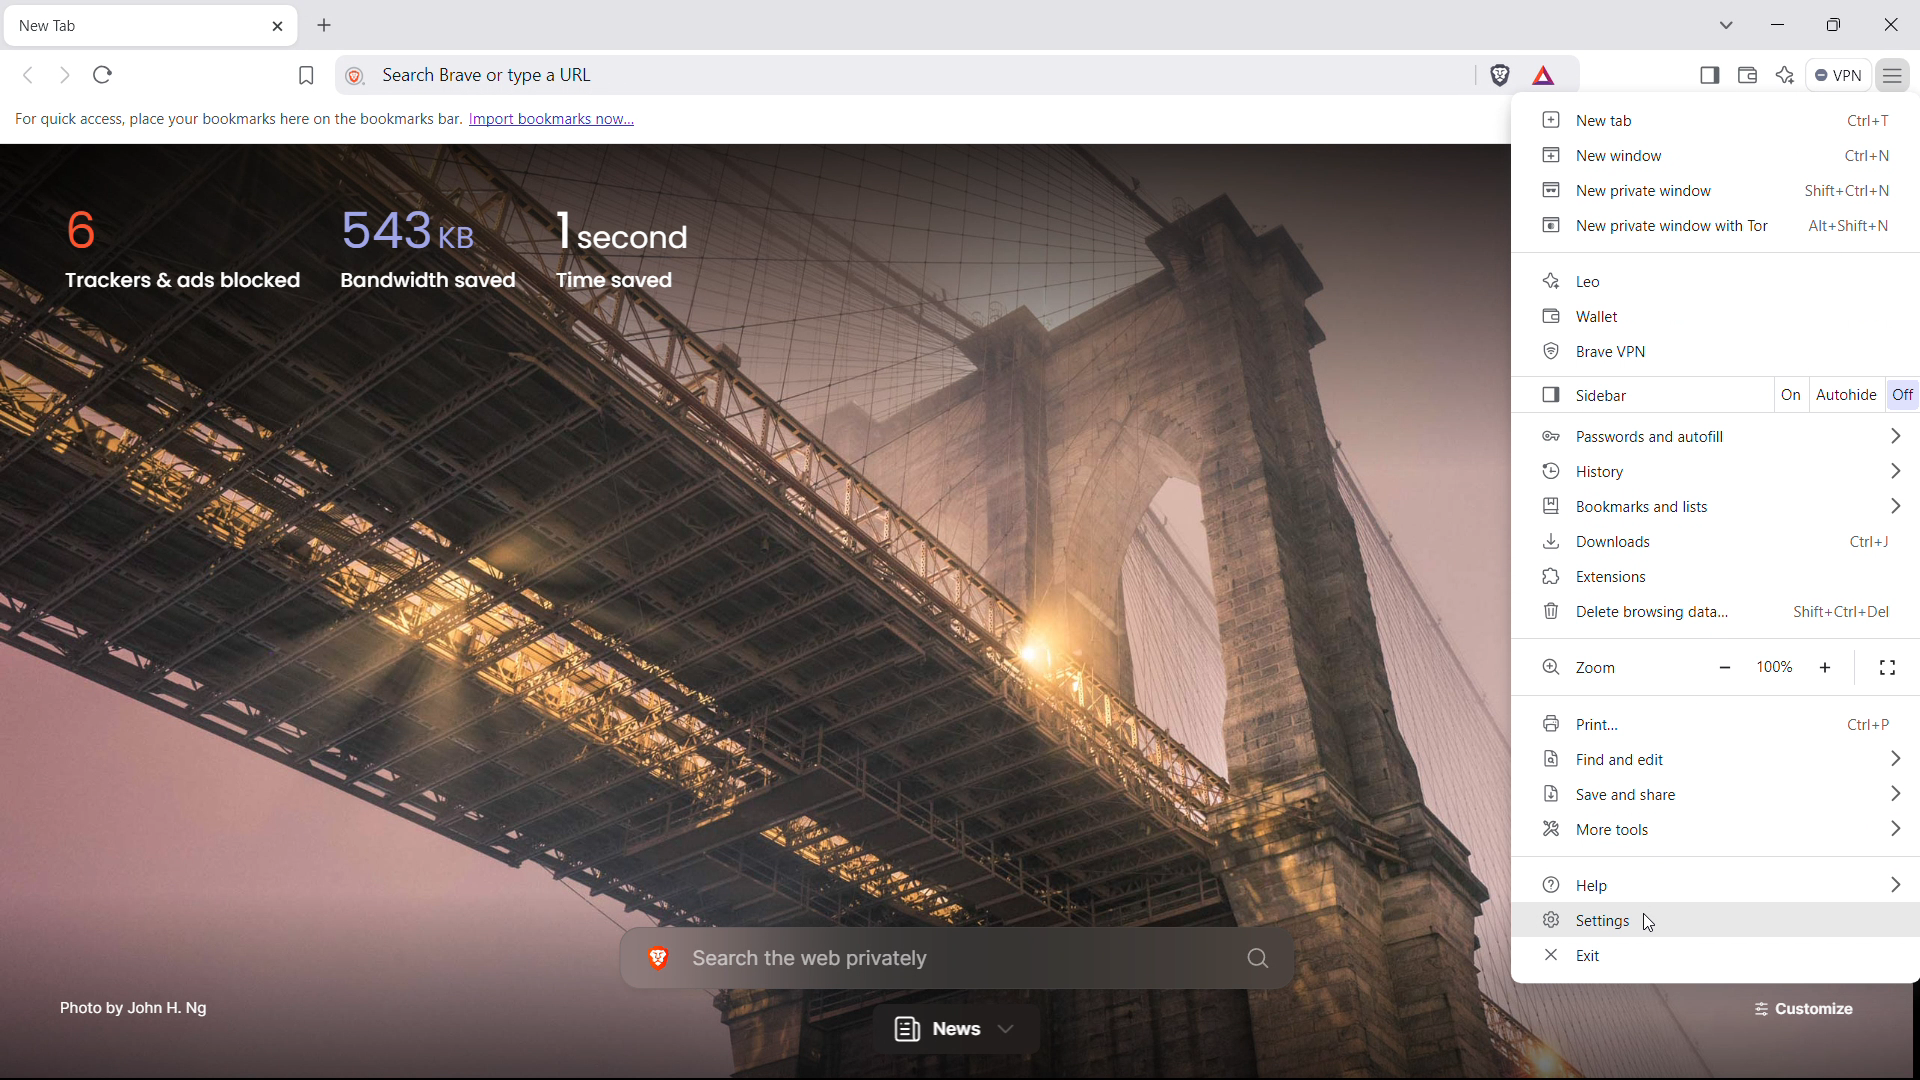  Describe the element at coordinates (1887, 663) in the screenshot. I see `fullscreen` at that location.